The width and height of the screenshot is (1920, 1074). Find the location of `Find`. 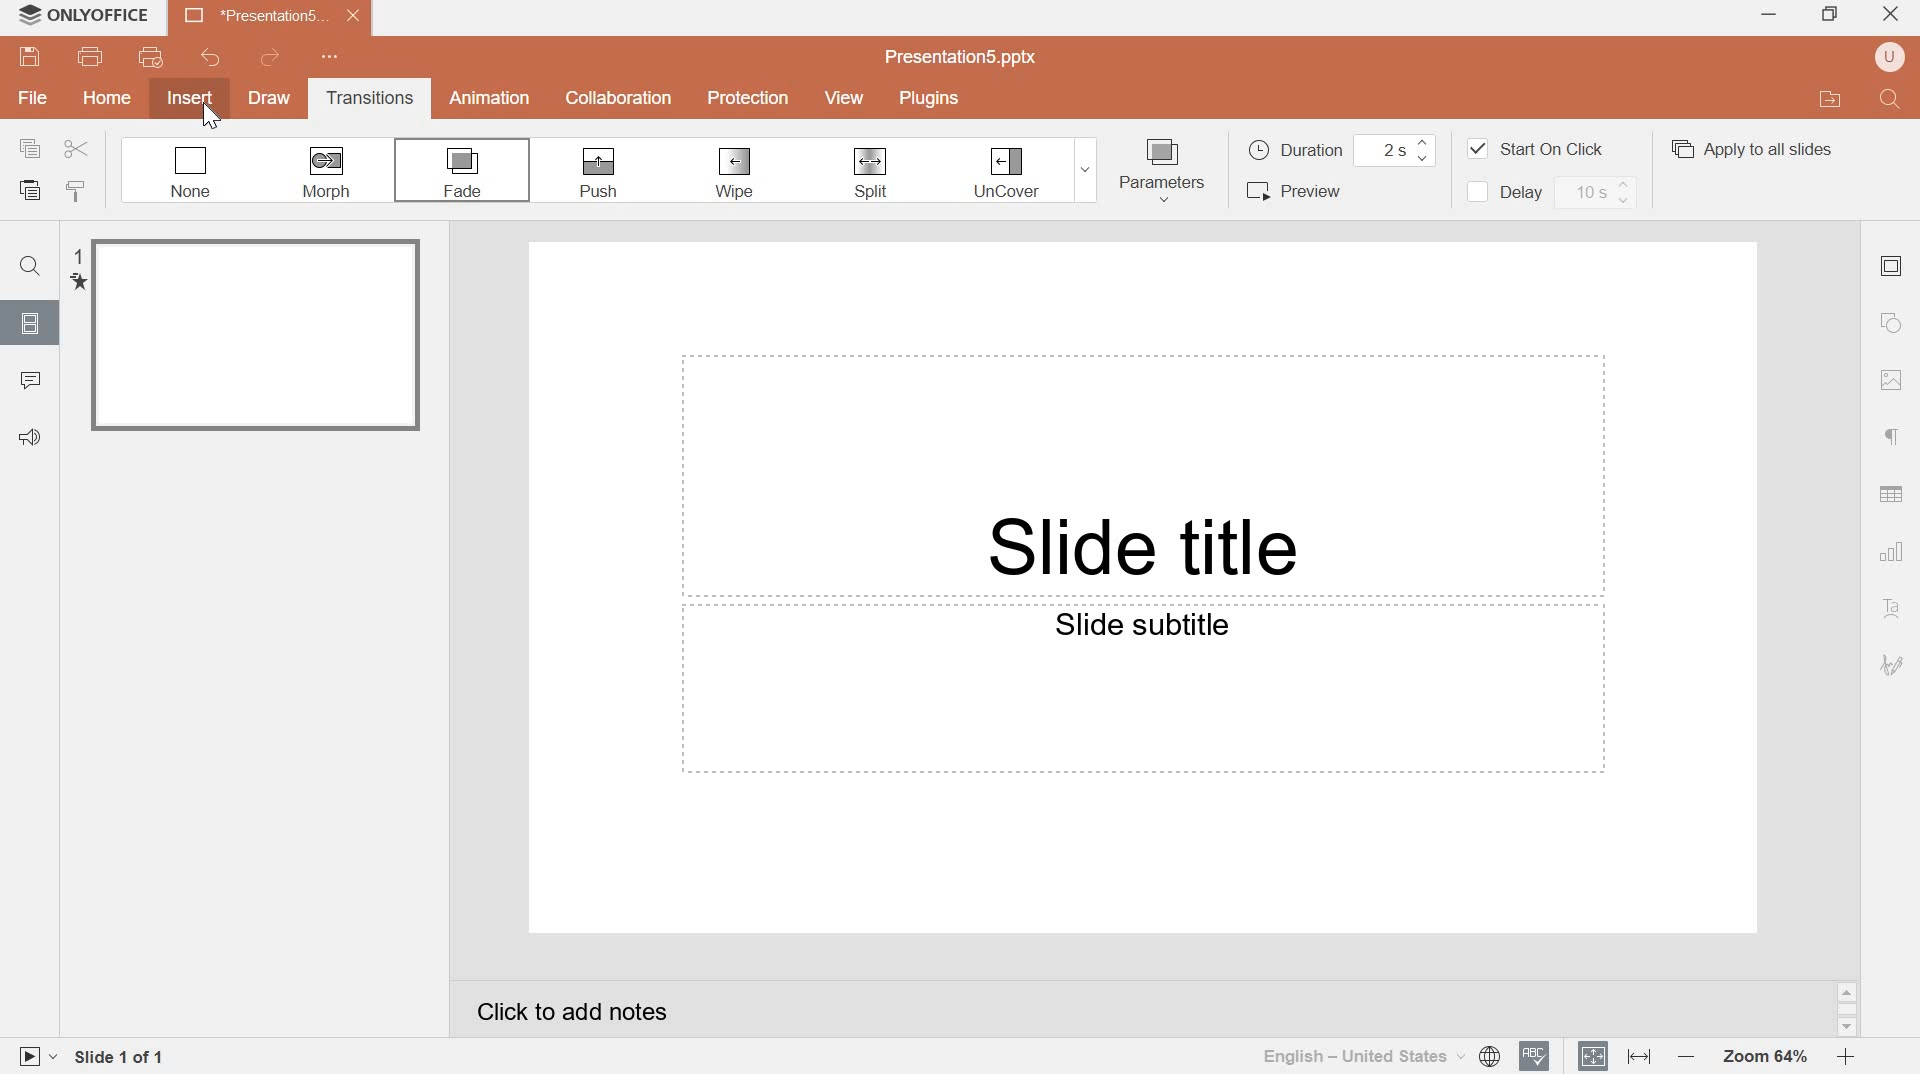

Find is located at coordinates (1892, 100).